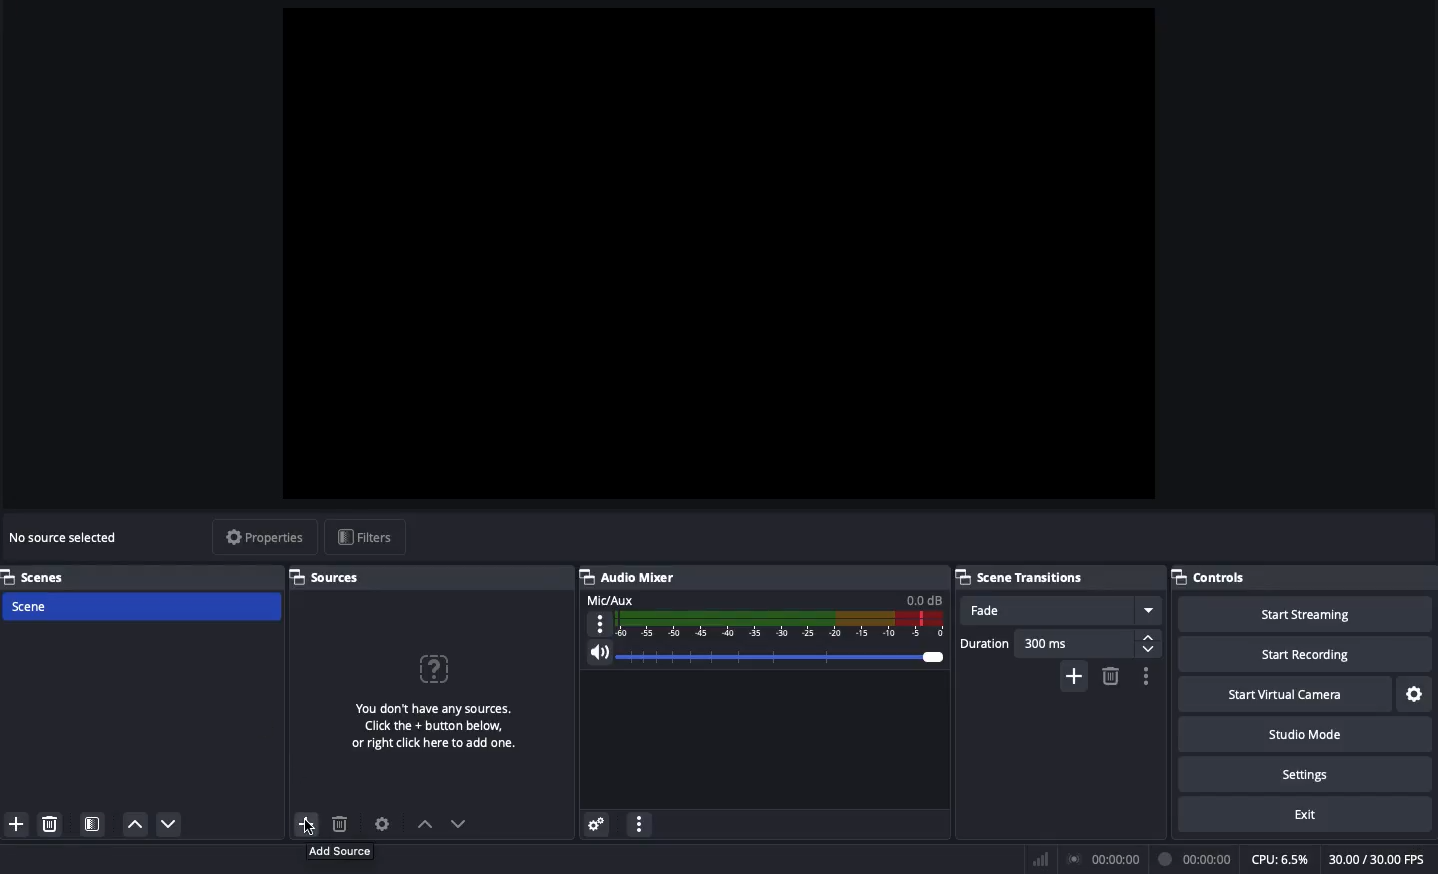 The width and height of the screenshot is (1438, 874). I want to click on Options, so click(1147, 676).